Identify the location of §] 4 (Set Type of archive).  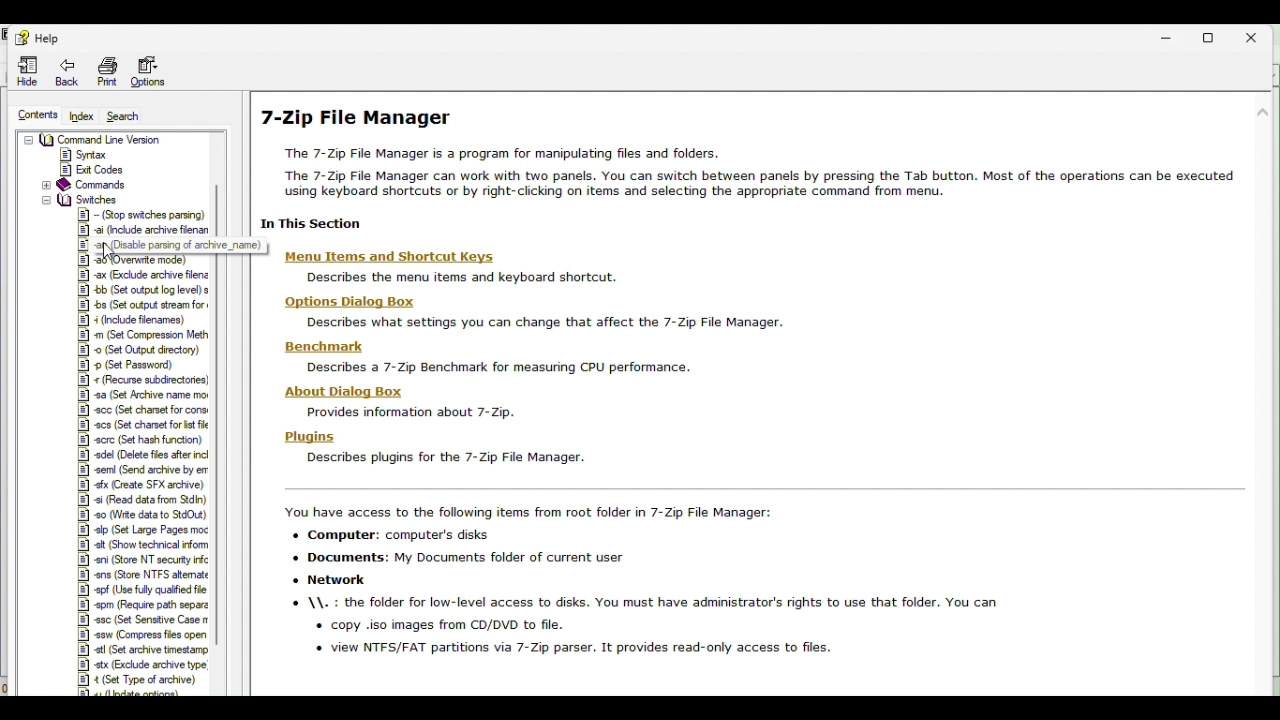
(136, 680).